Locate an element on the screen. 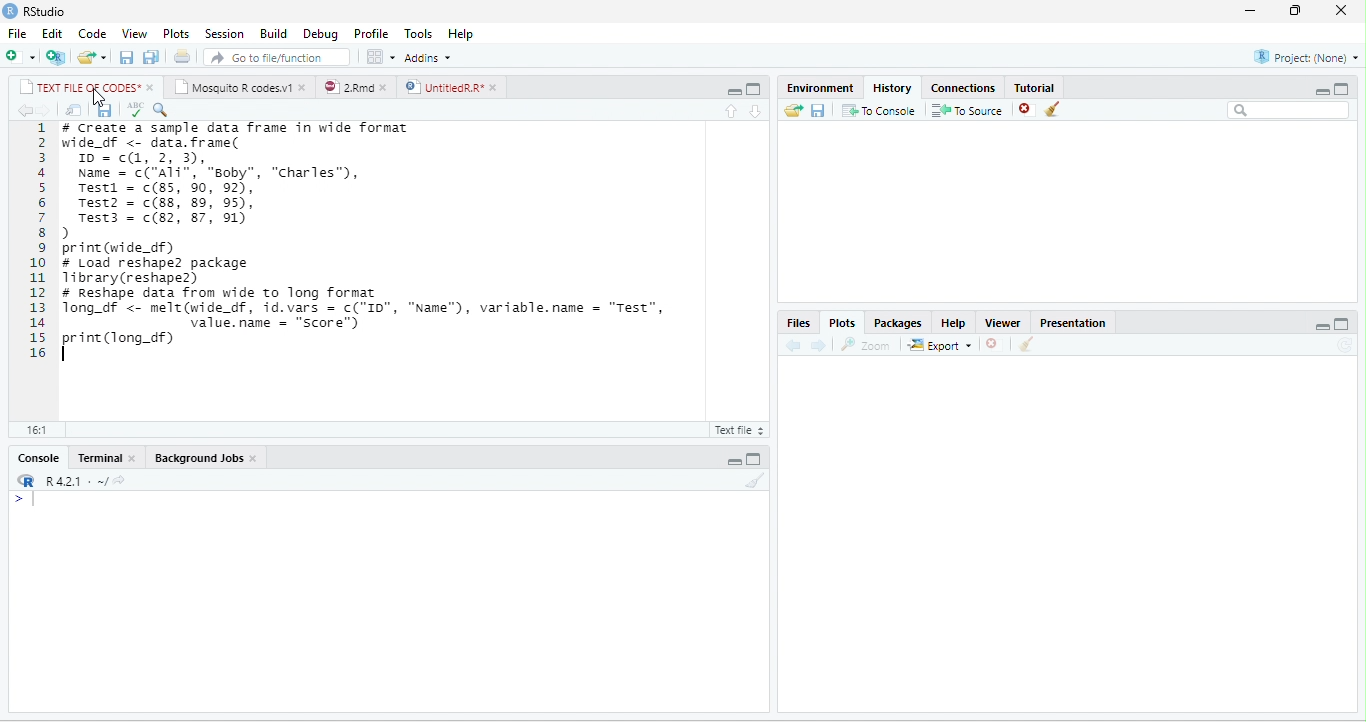 The image size is (1366, 722). options is located at coordinates (381, 57).